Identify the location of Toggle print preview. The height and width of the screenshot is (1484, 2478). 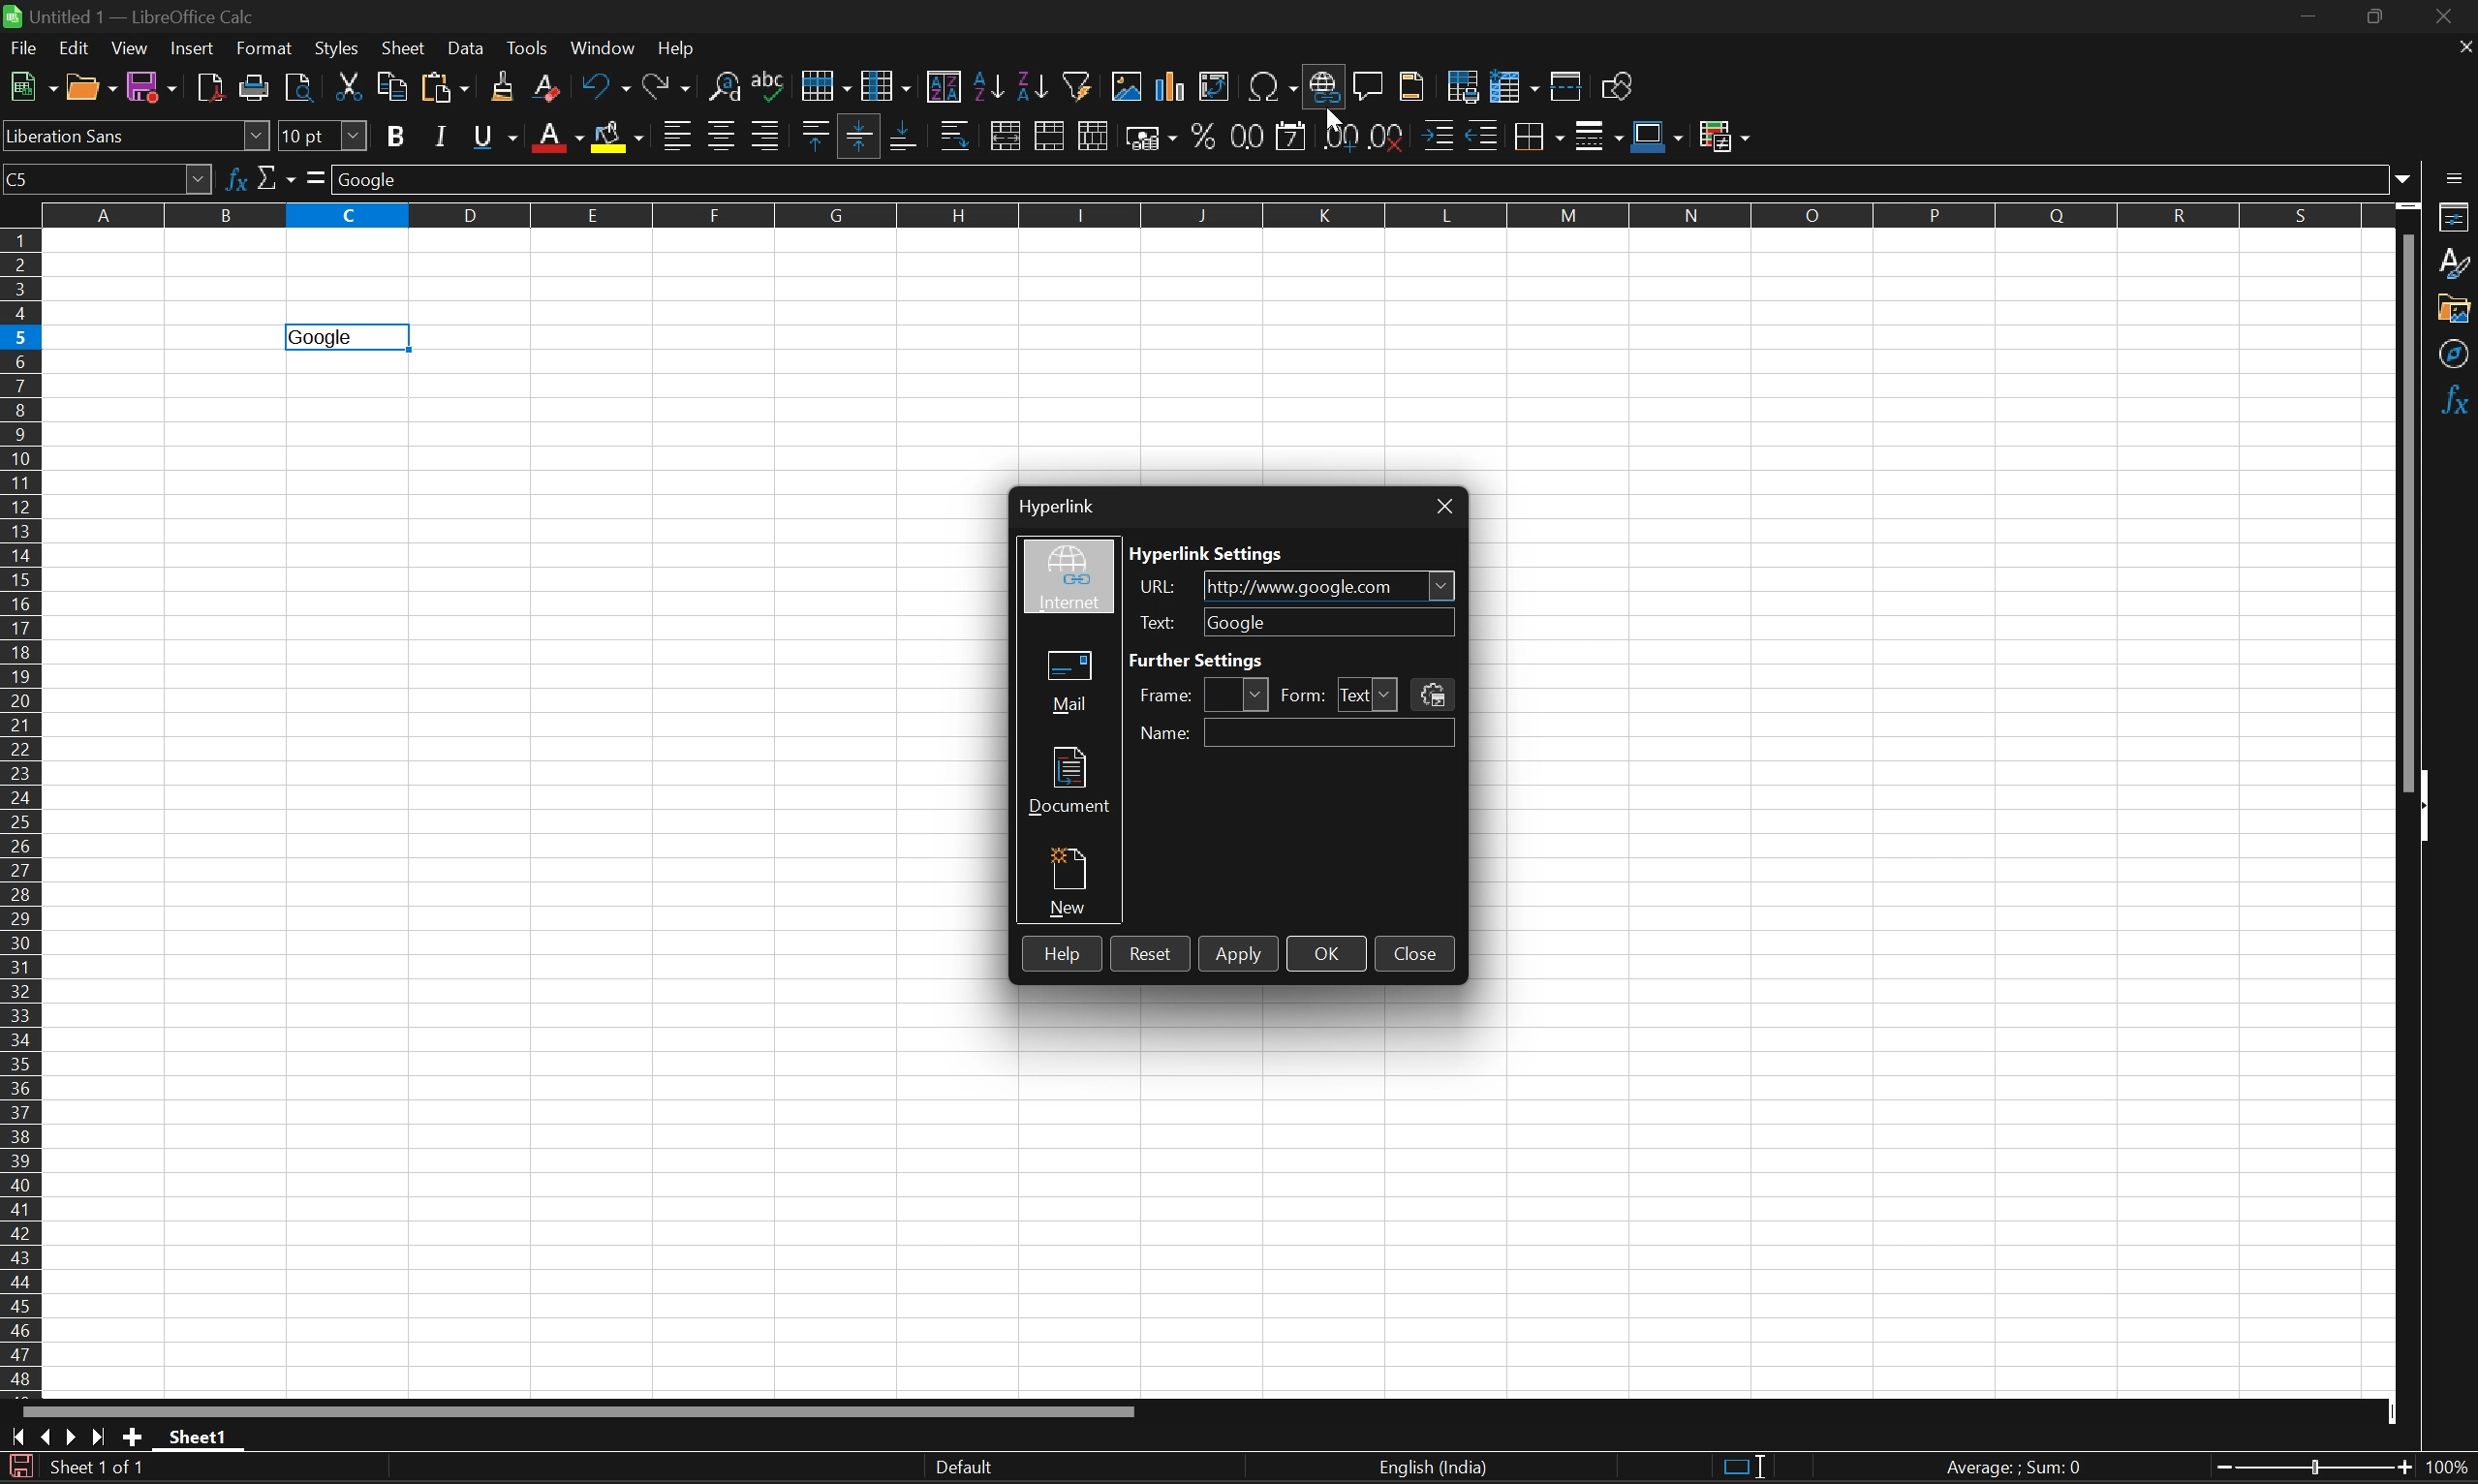
(301, 88).